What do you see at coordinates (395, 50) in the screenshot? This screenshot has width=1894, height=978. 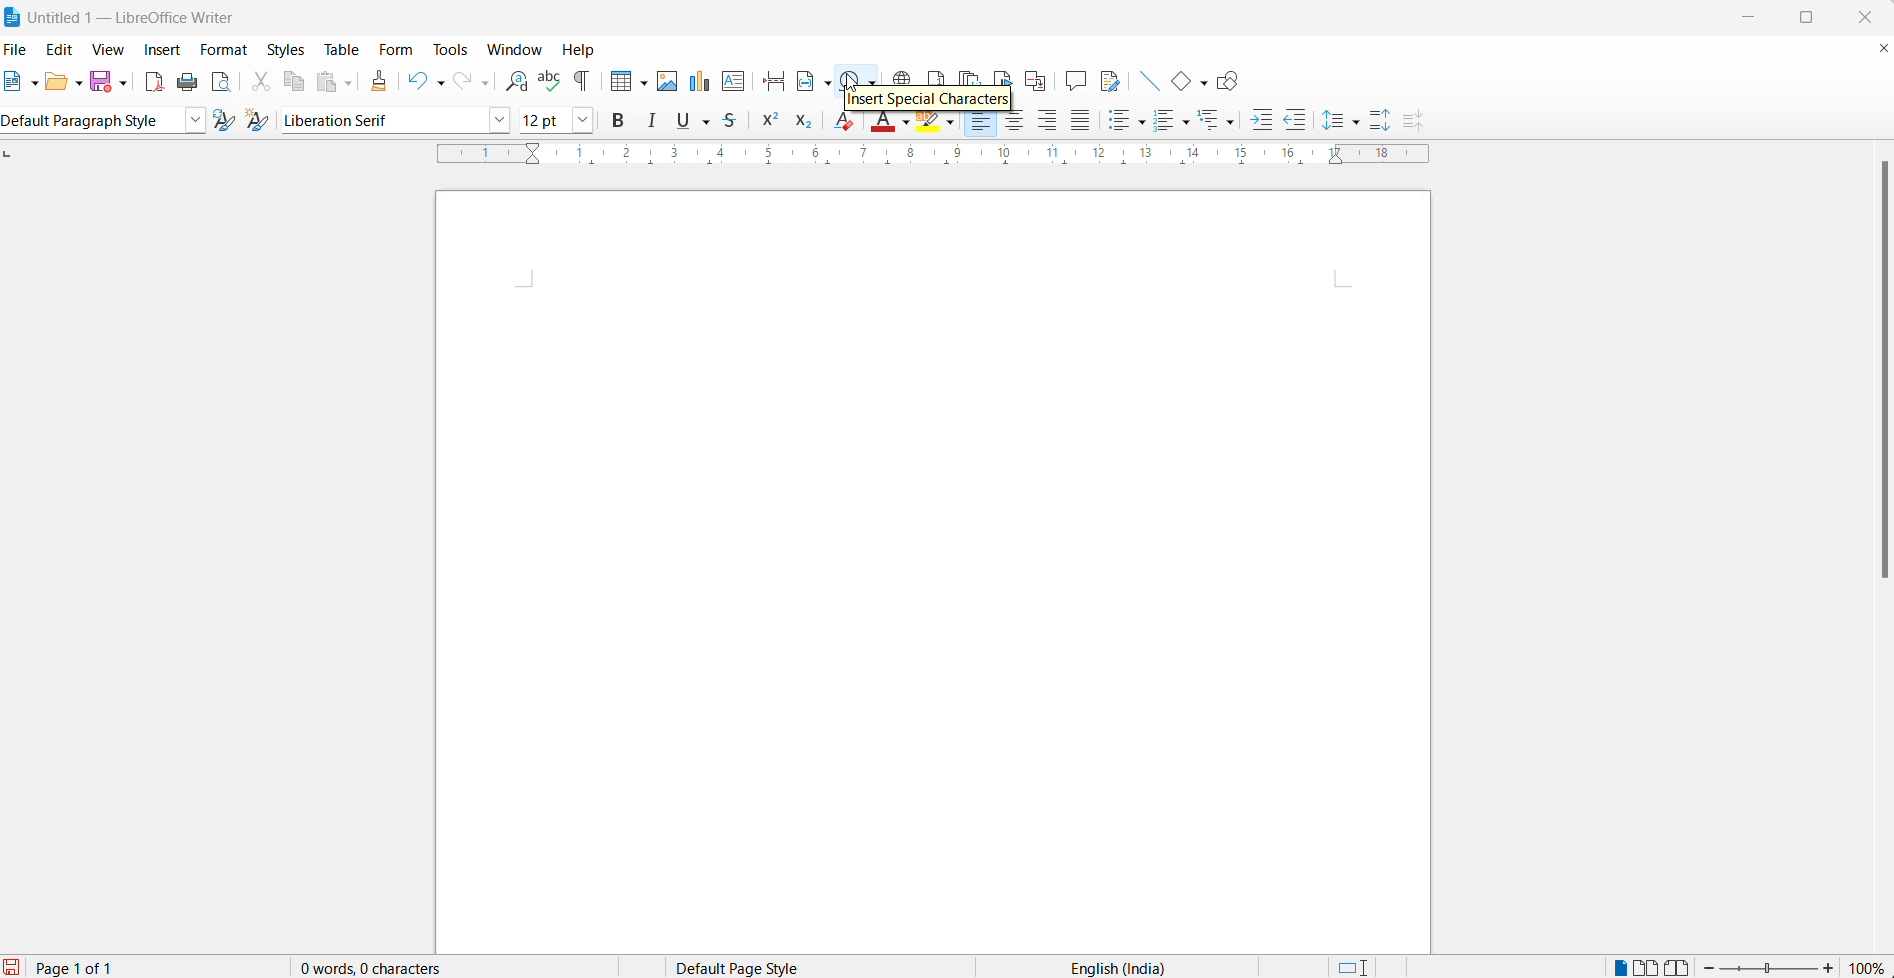 I see `form` at bounding box center [395, 50].